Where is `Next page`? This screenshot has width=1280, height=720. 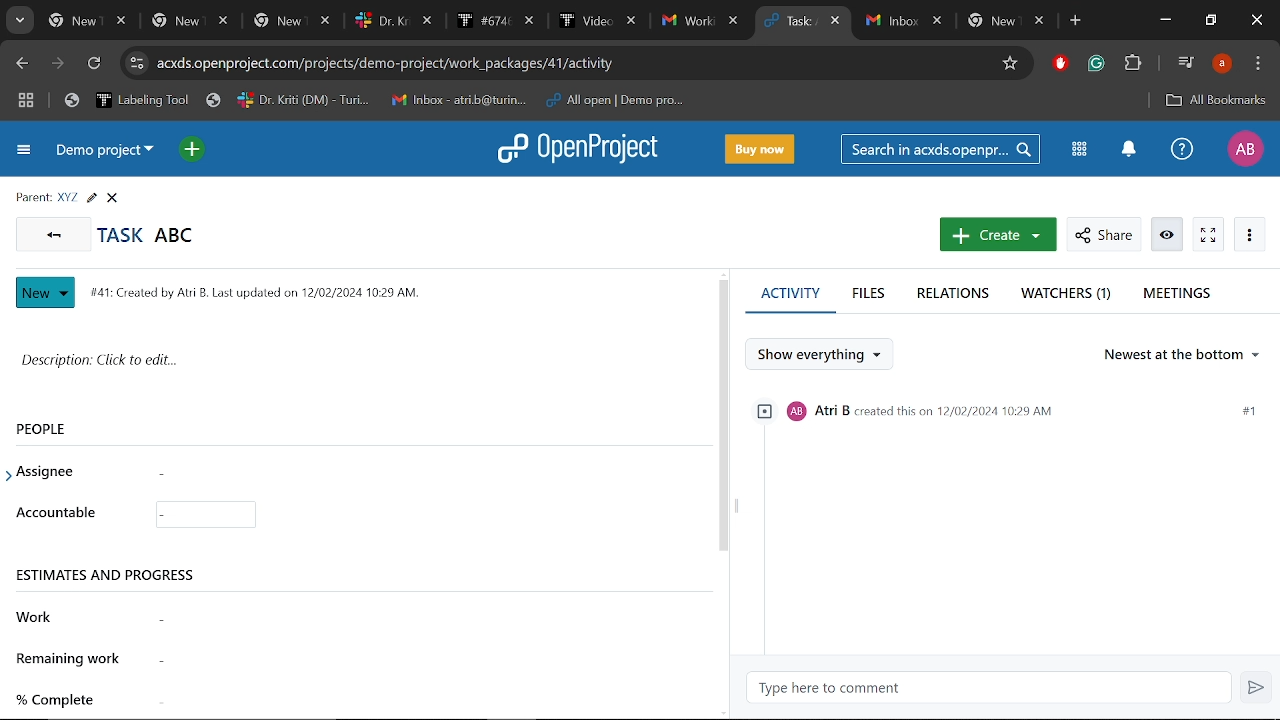
Next page is located at coordinates (58, 64).